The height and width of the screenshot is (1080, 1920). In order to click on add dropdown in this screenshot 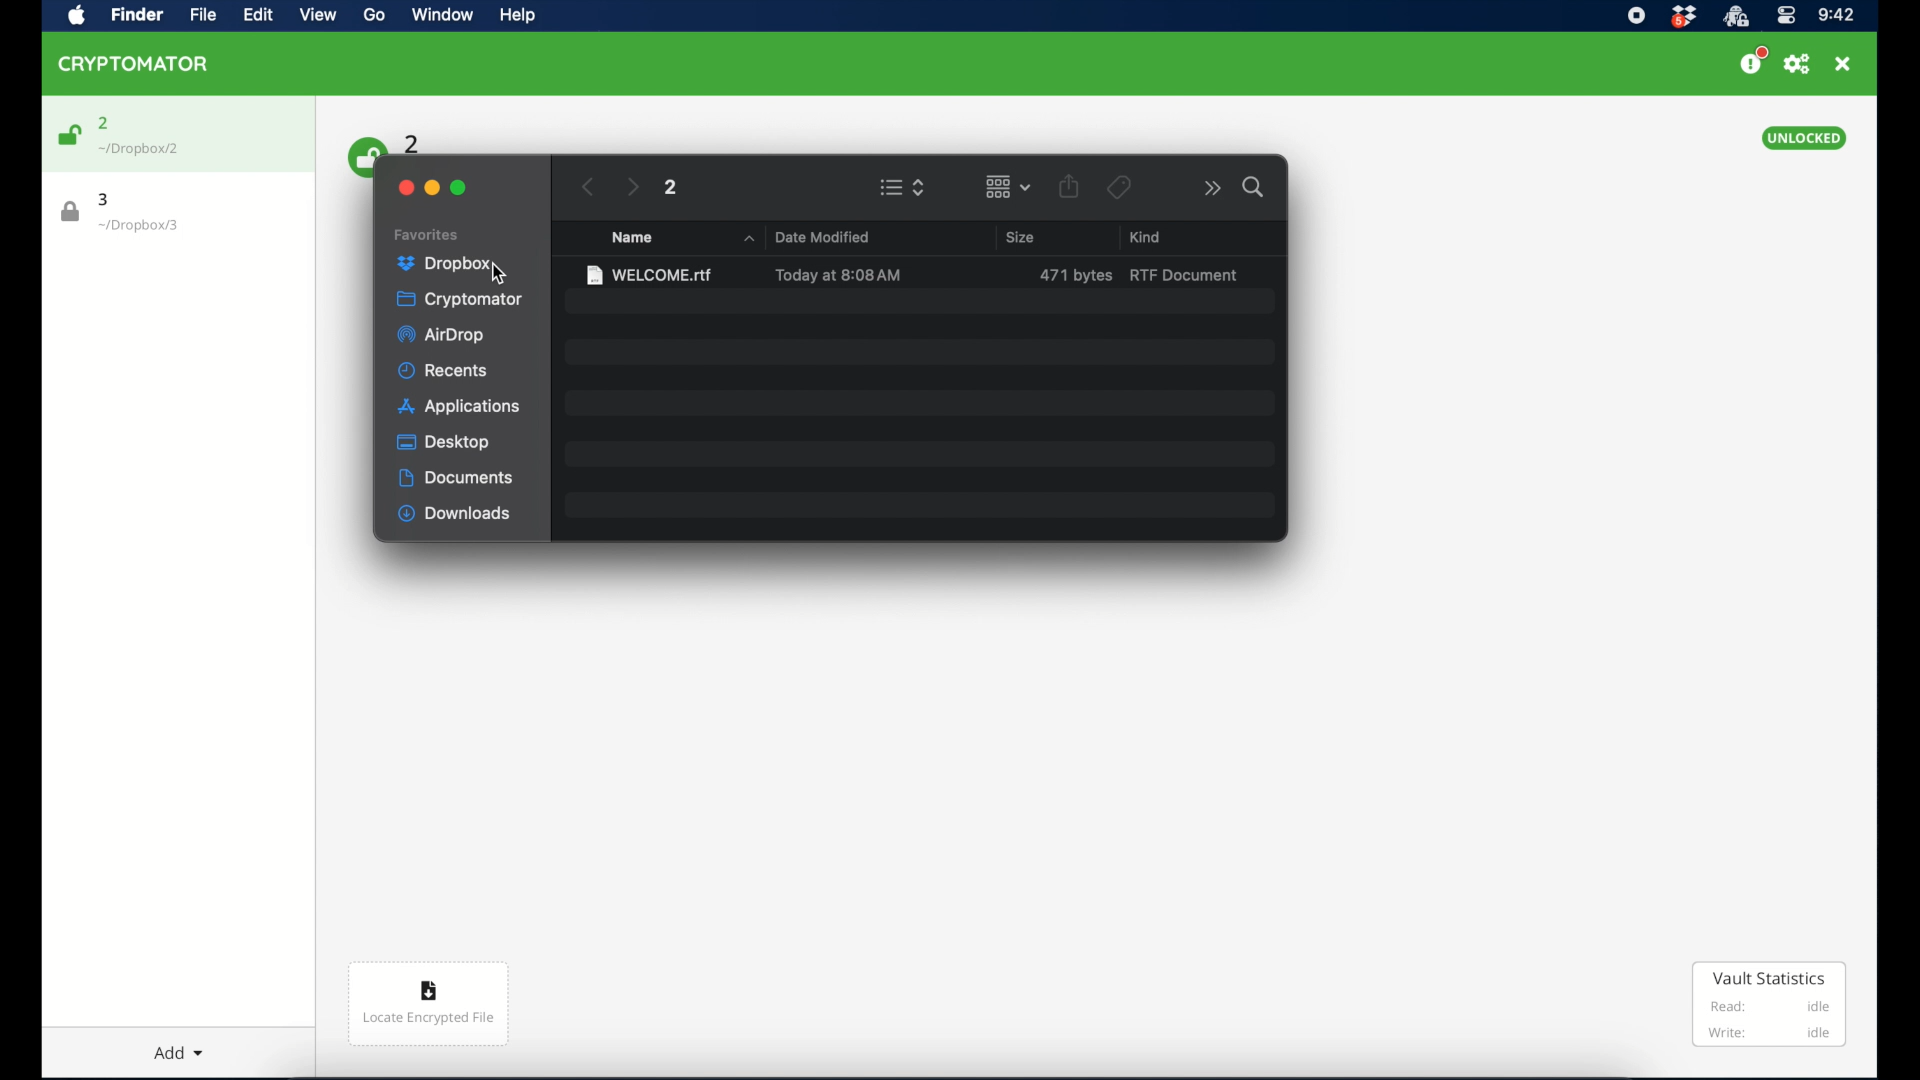, I will do `click(170, 1045)`.